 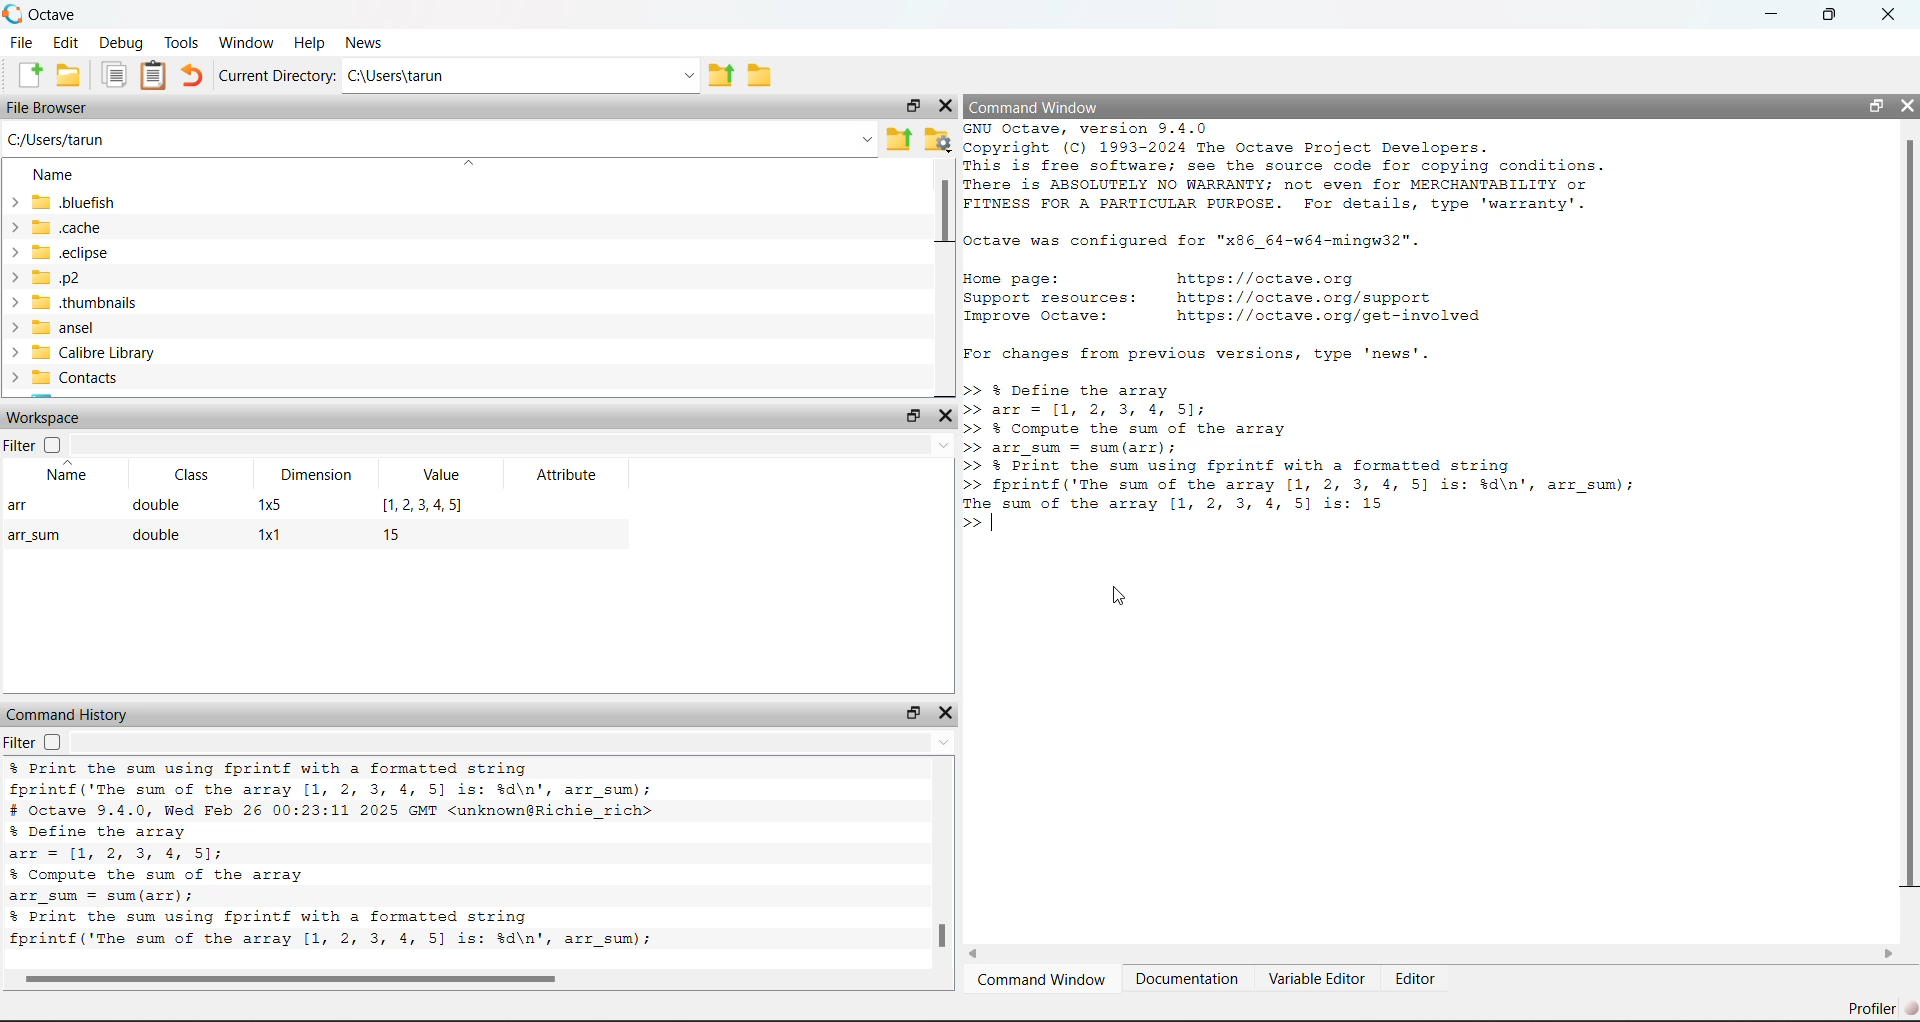 What do you see at coordinates (947, 714) in the screenshot?
I see `Close` at bounding box center [947, 714].